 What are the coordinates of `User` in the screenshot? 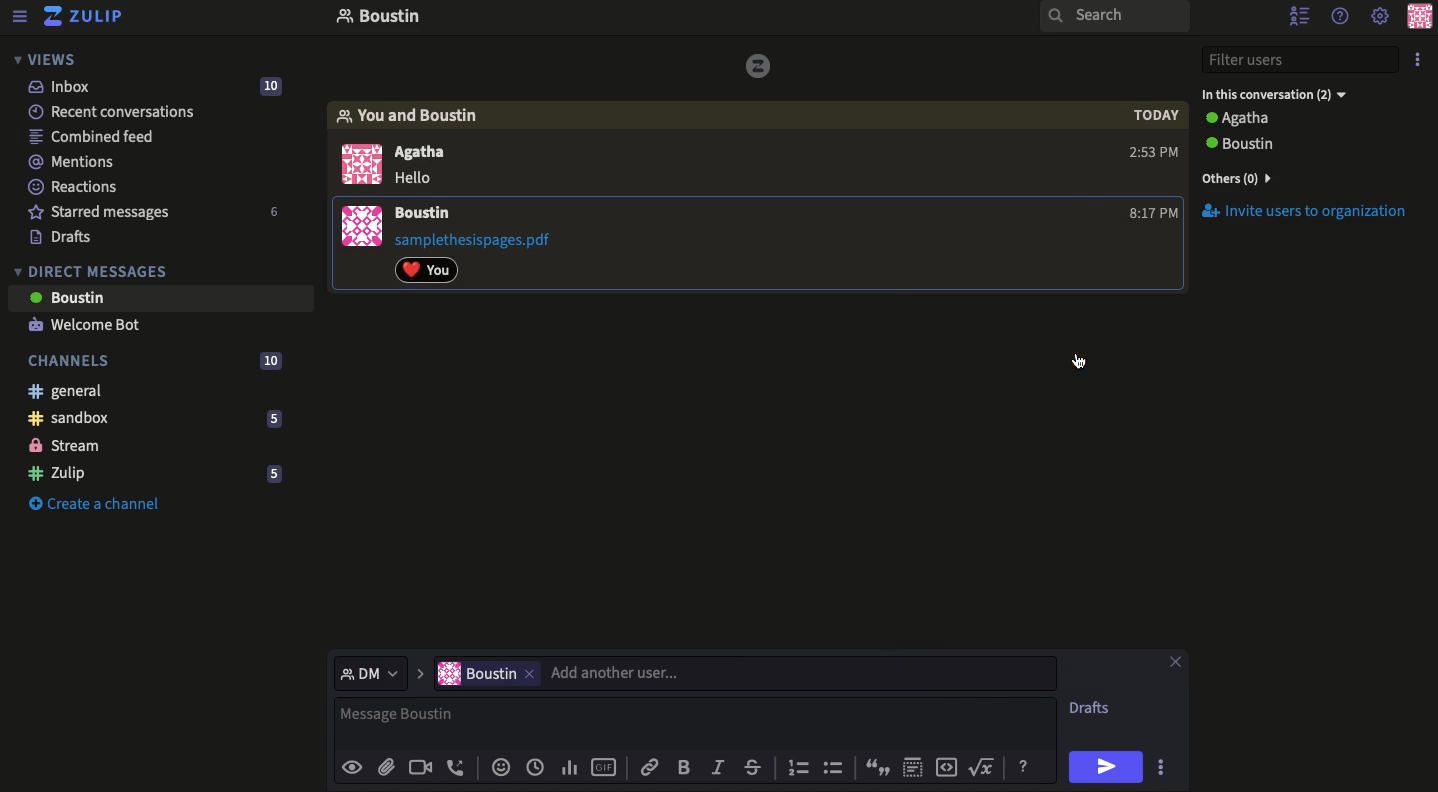 It's located at (435, 212).